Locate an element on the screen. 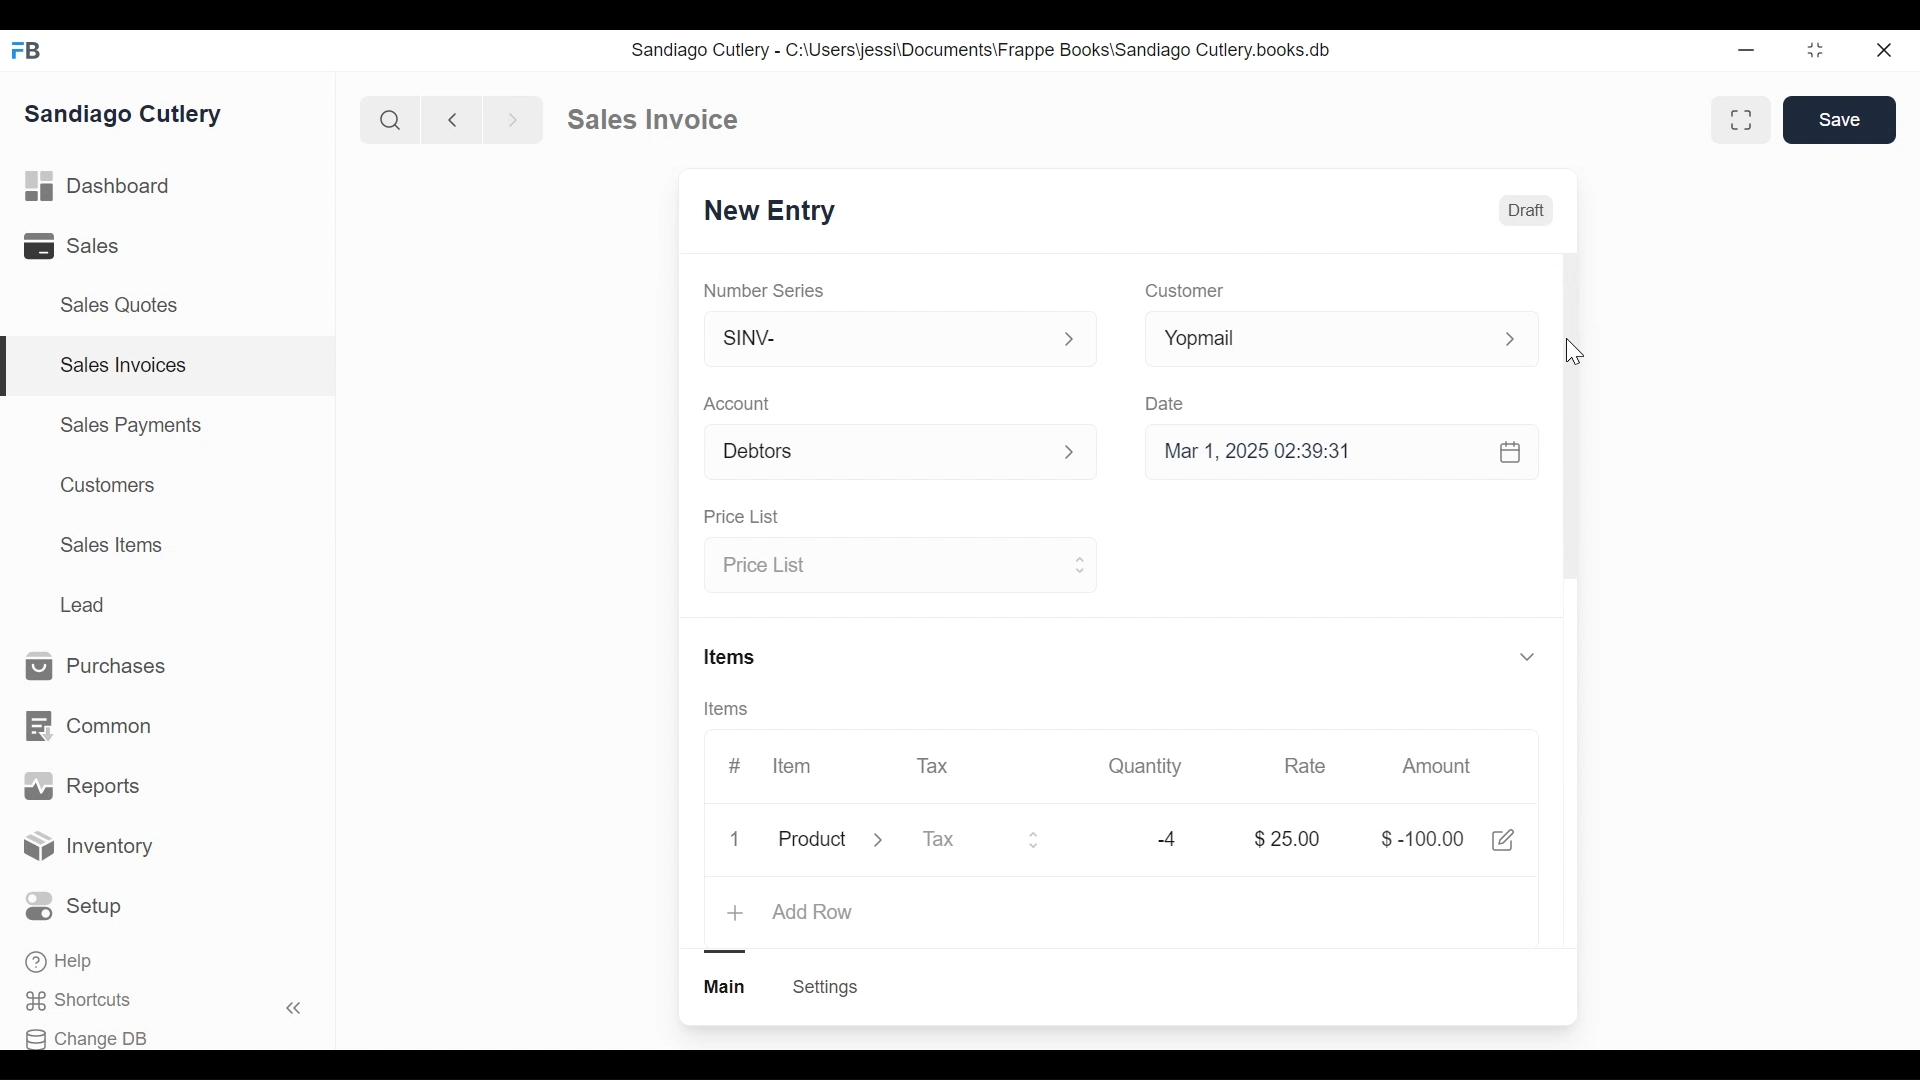 This screenshot has height=1080, width=1920. Cursor is located at coordinates (1574, 352).